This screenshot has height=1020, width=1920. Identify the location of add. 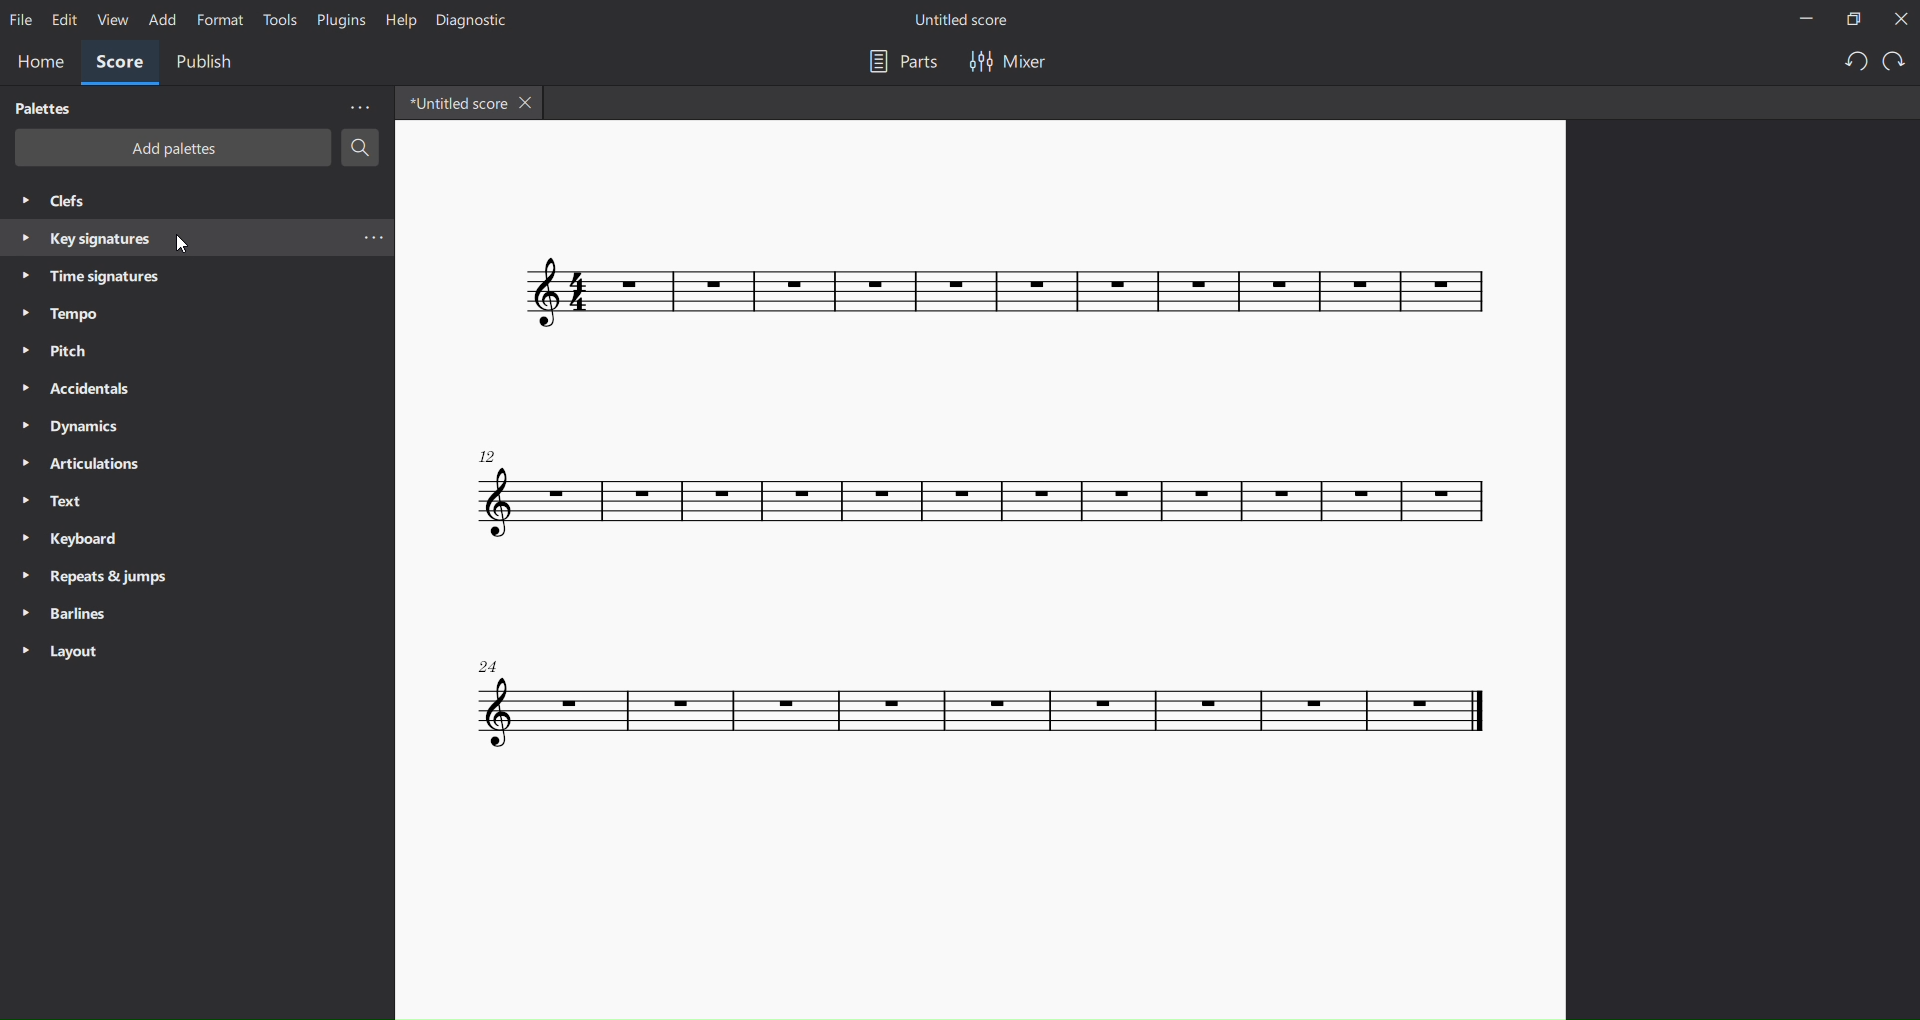
(161, 18).